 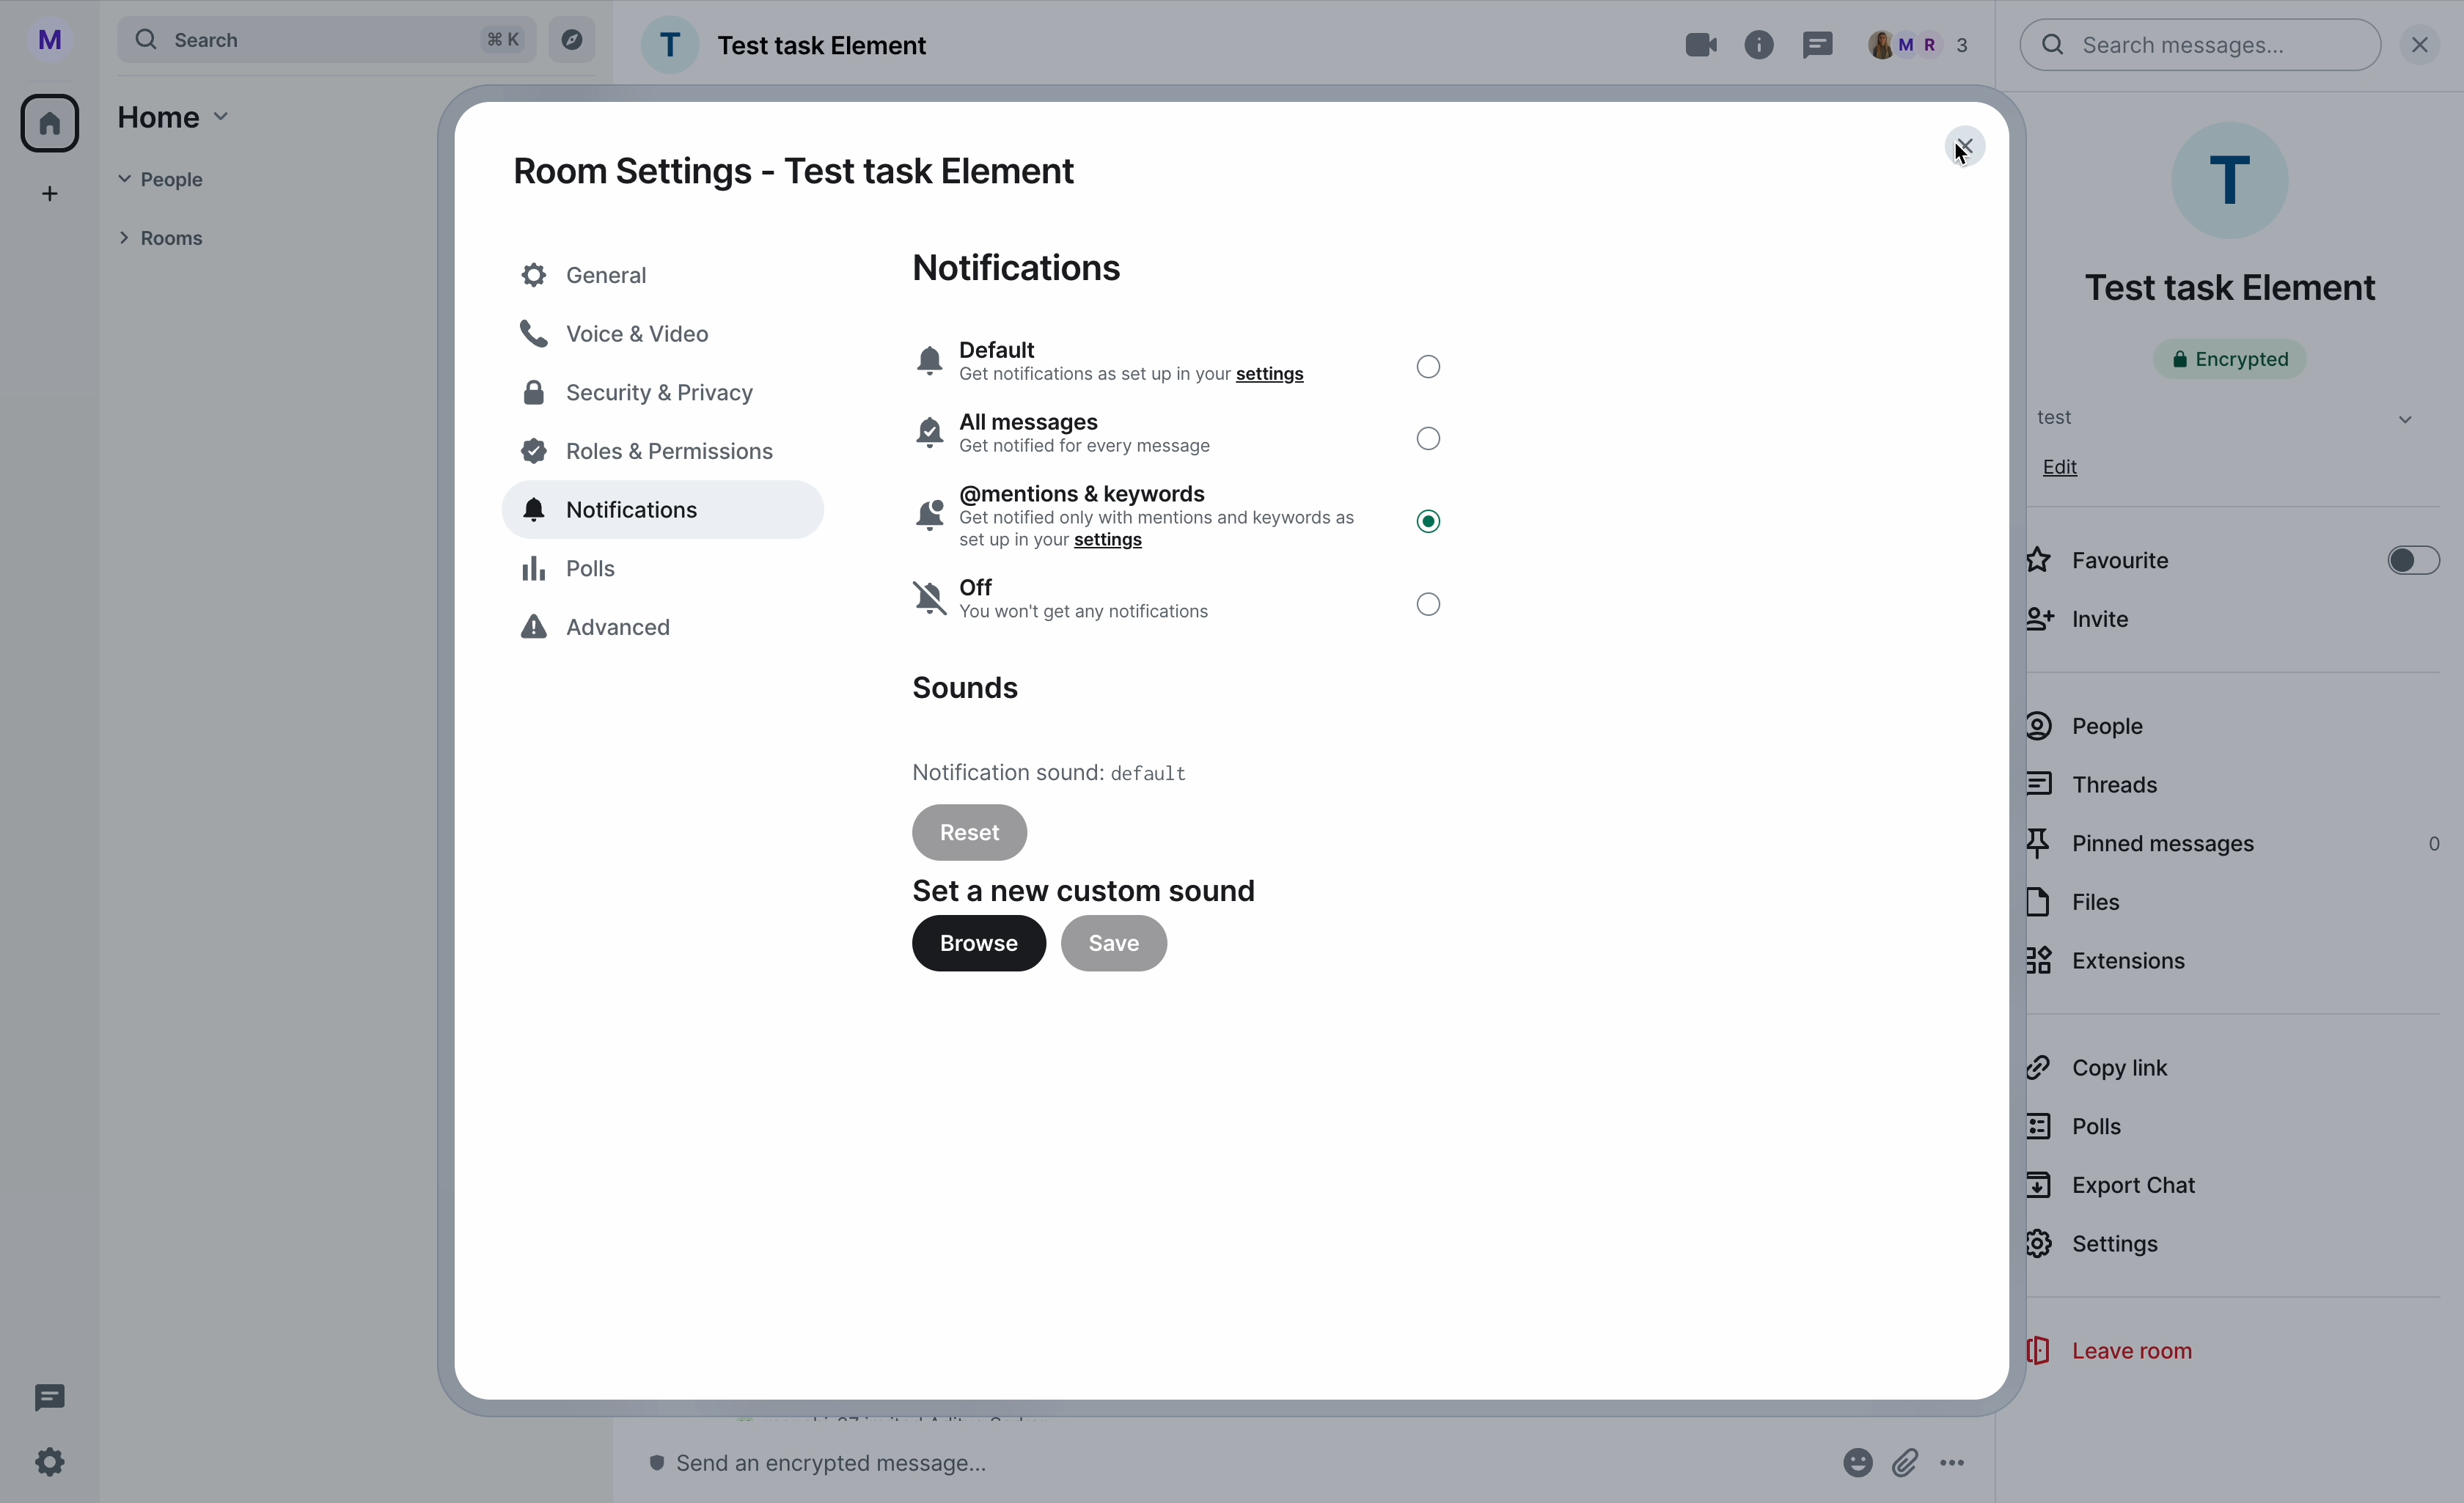 What do you see at coordinates (44, 1396) in the screenshot?
I see `threads` at bounding box center [44, 1396].